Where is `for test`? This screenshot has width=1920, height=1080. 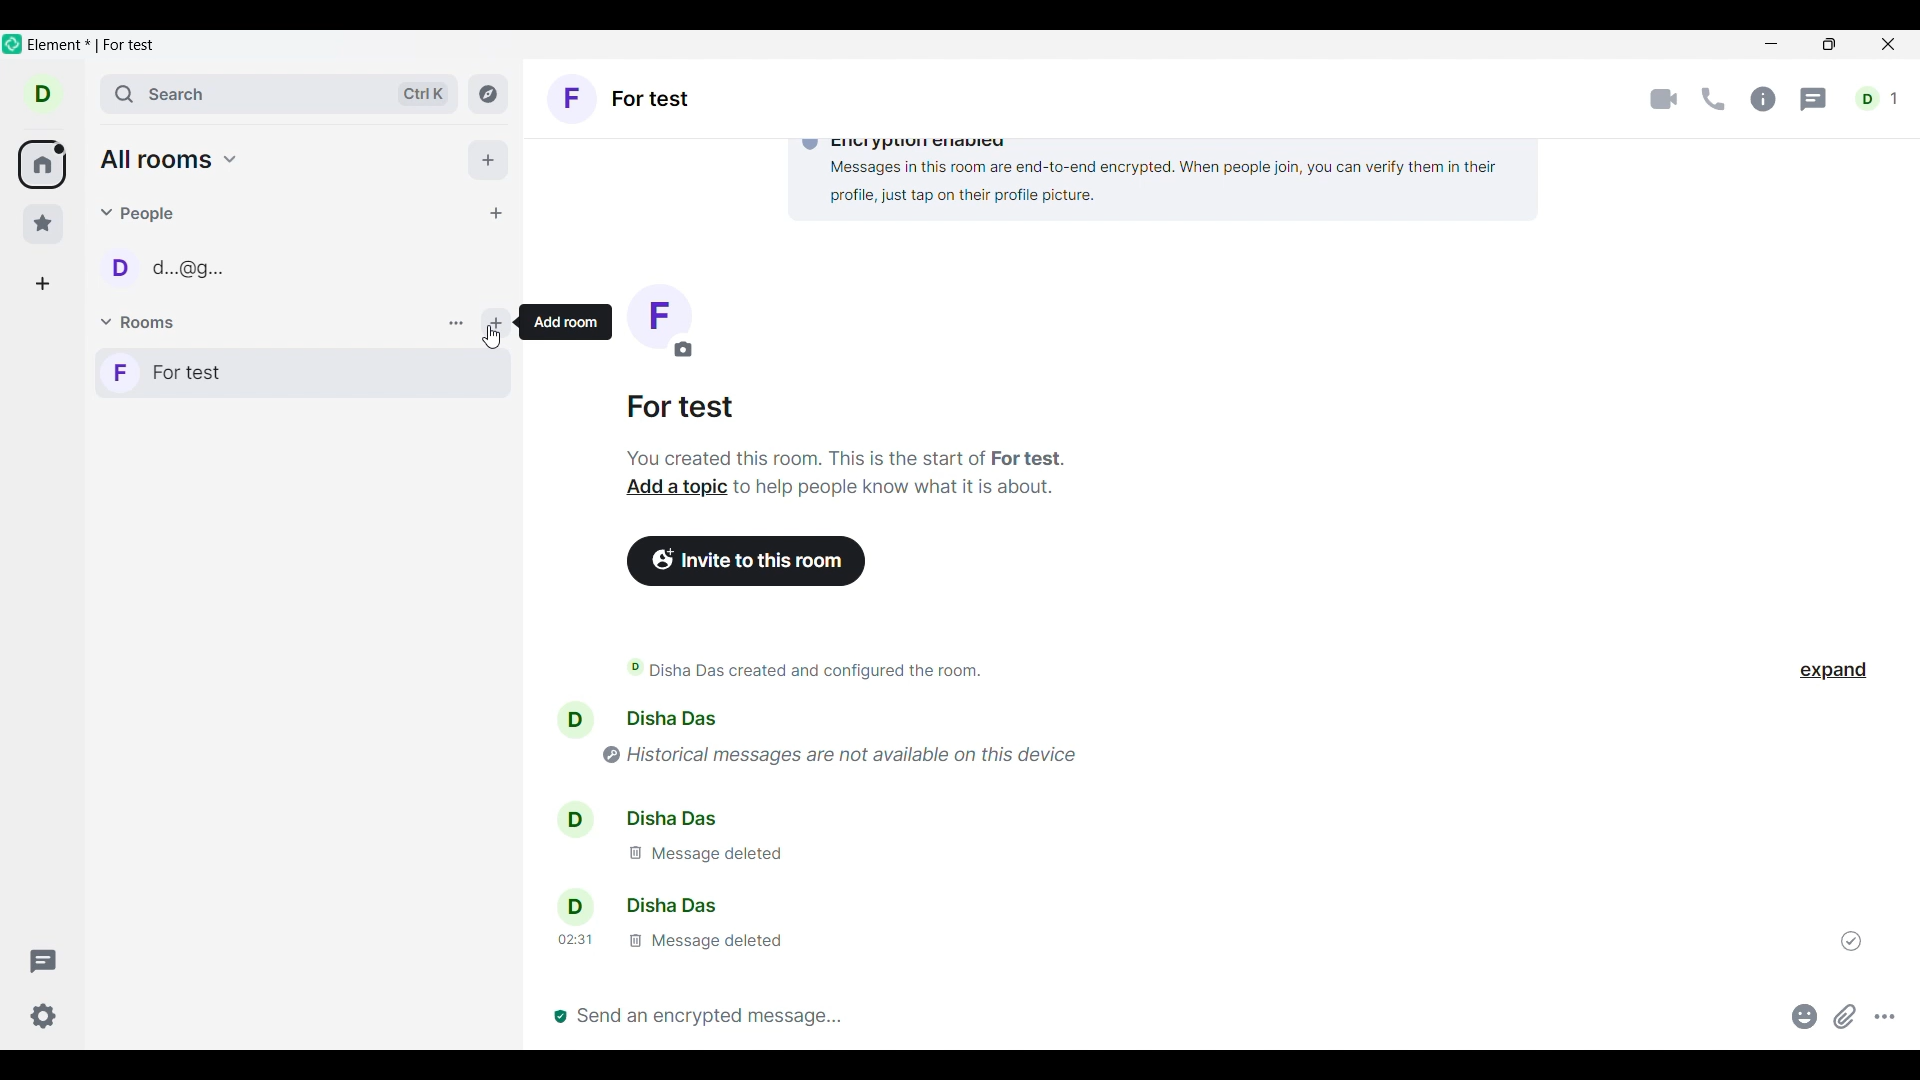 for test is located at coordinates (683, 408).